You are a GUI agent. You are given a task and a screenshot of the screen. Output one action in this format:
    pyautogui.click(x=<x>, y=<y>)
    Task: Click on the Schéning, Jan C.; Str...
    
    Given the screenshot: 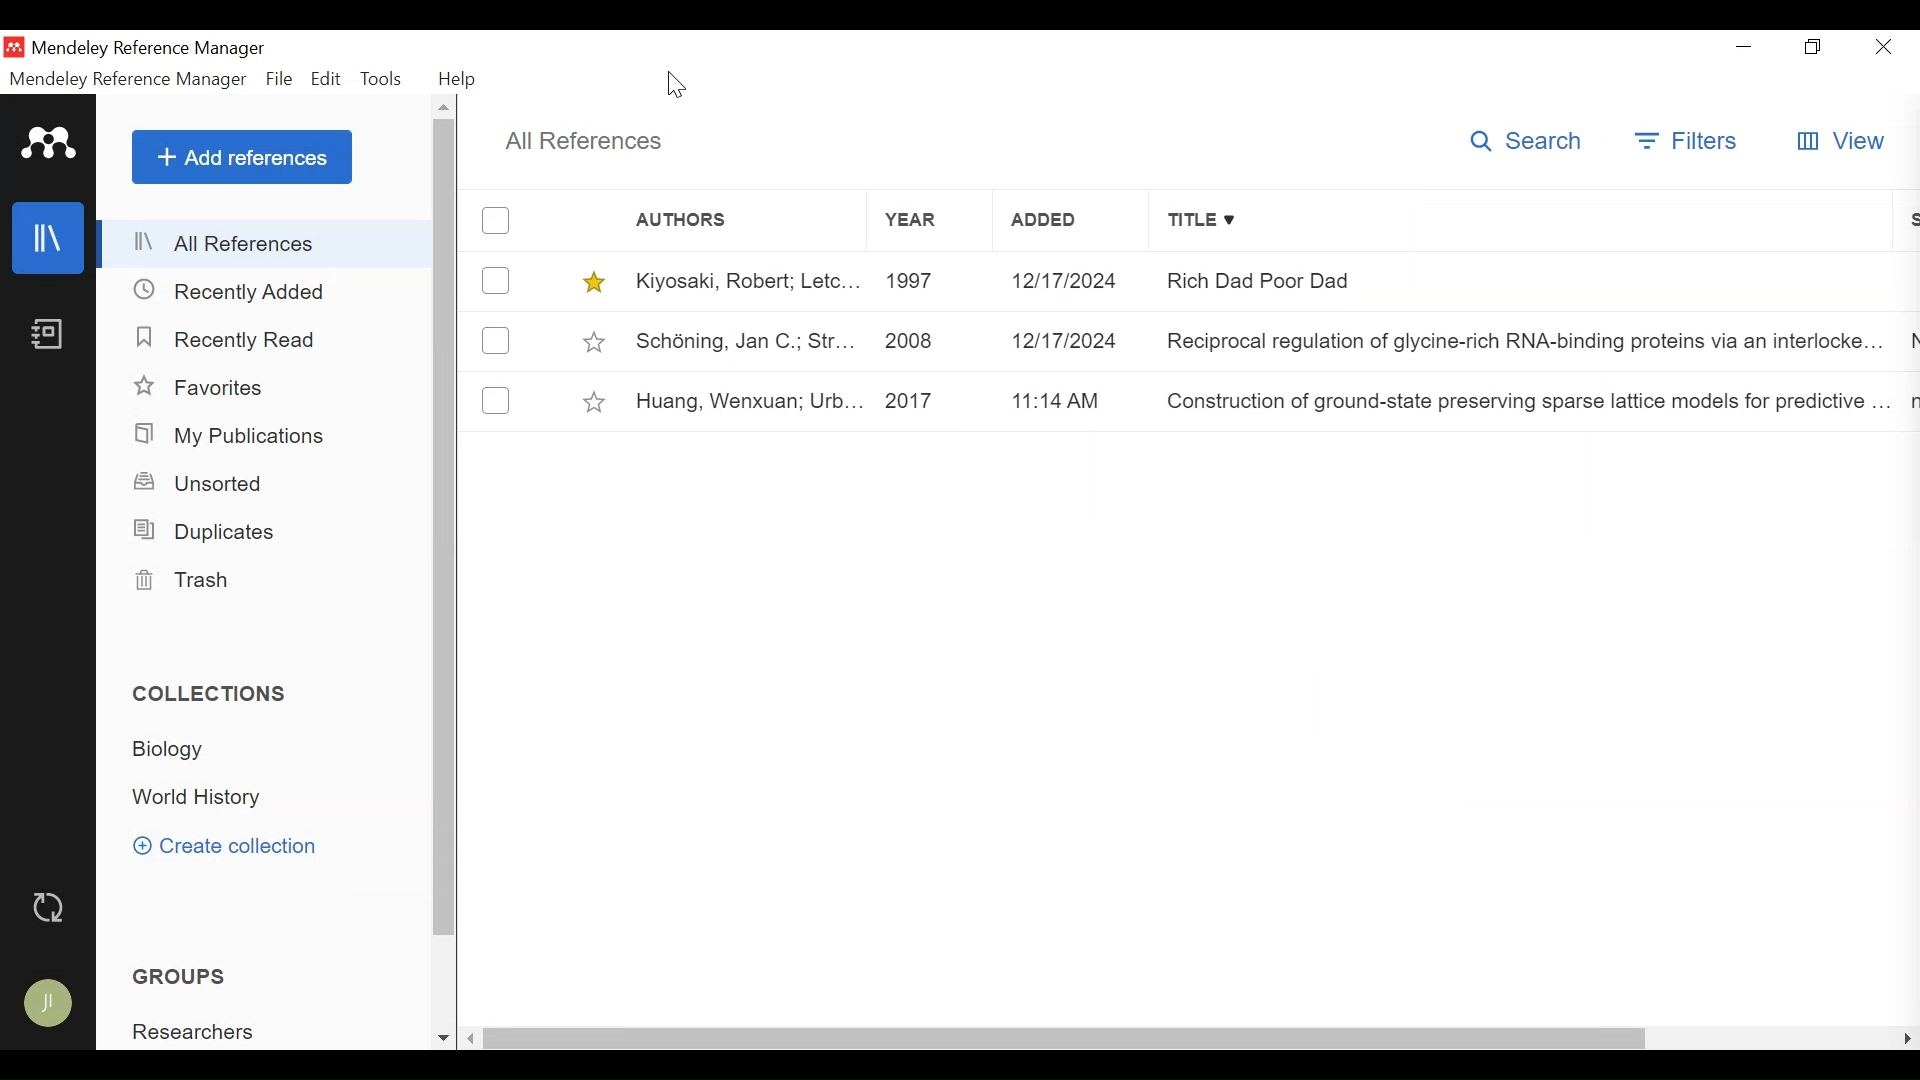 What is the action you would take?
    pyautogui.click(x=736, y=338)
    